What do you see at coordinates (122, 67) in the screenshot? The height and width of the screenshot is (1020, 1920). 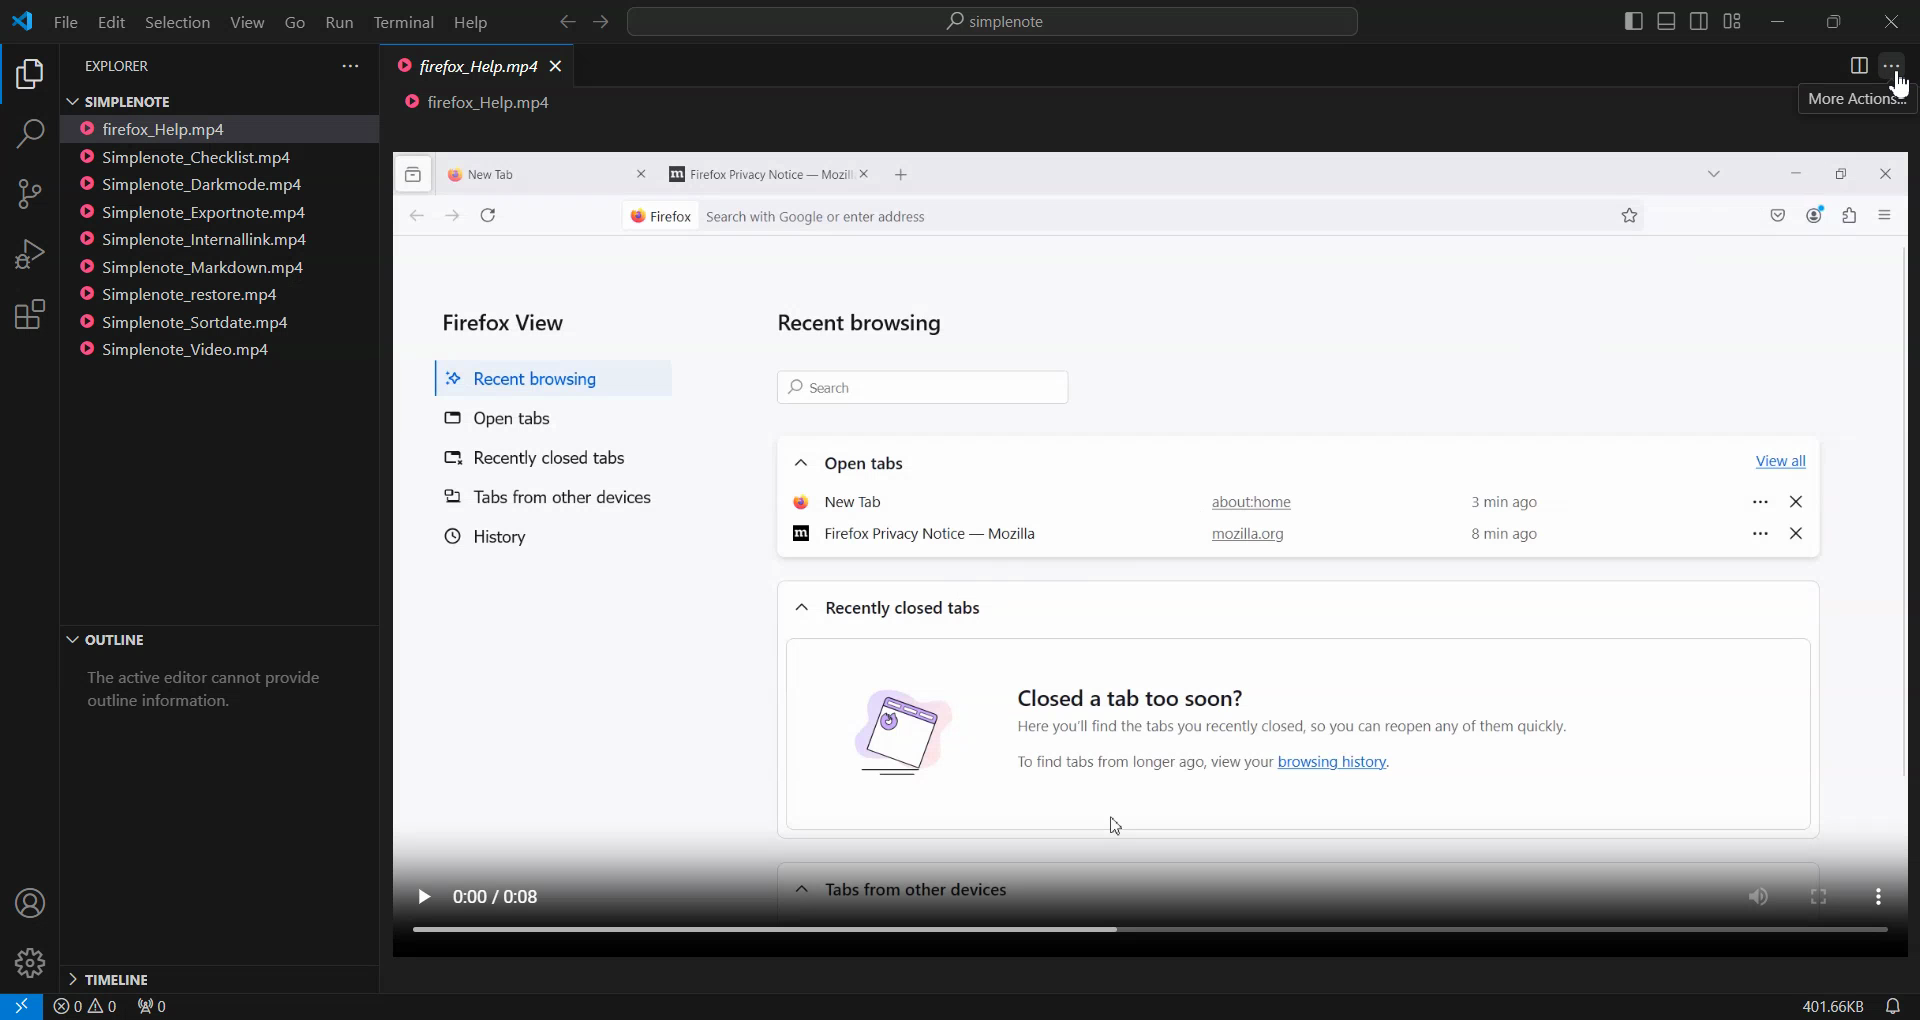 I see `EXPLORER` at bounding box center [122, 67].